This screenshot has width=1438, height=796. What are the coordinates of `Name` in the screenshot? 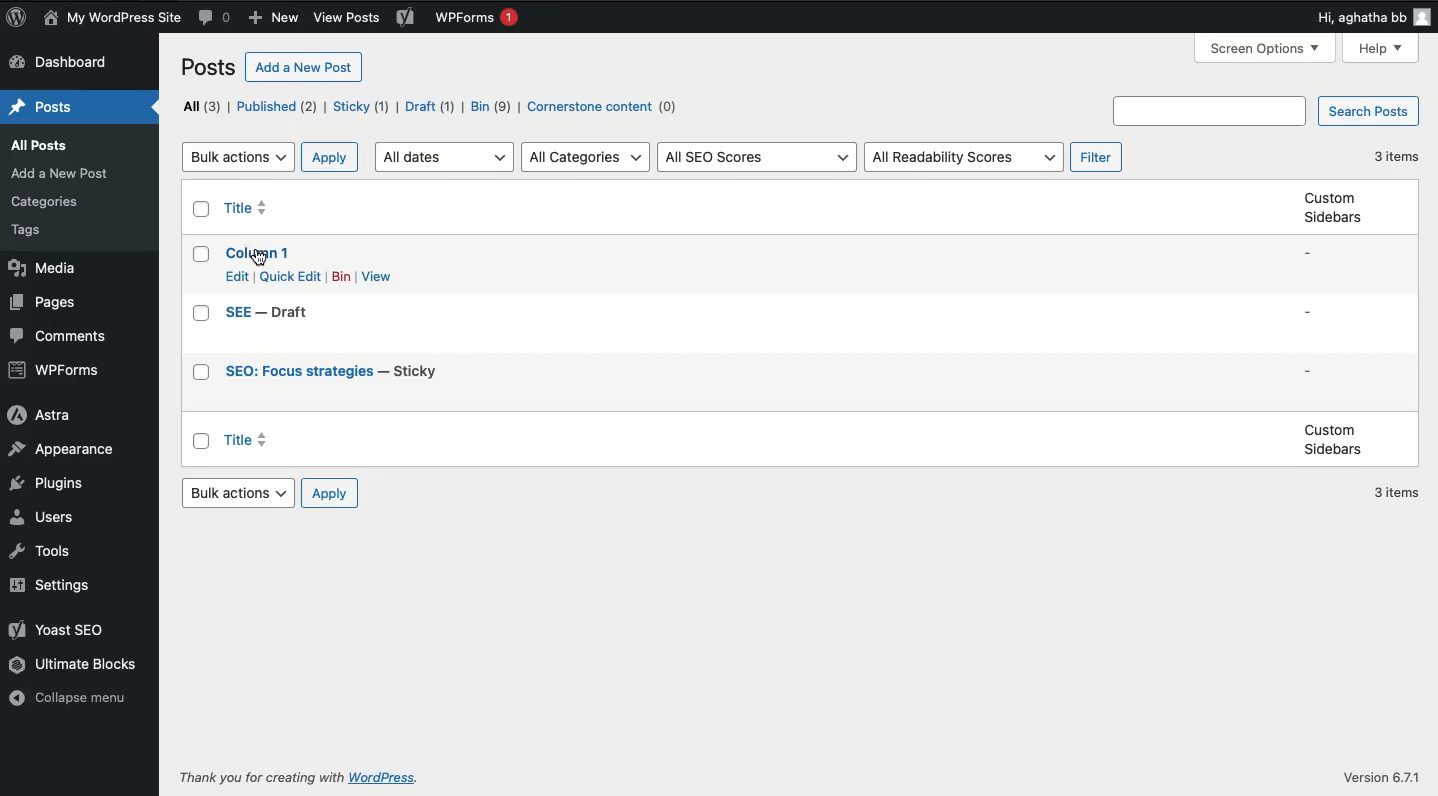 It's located at (116, 18).